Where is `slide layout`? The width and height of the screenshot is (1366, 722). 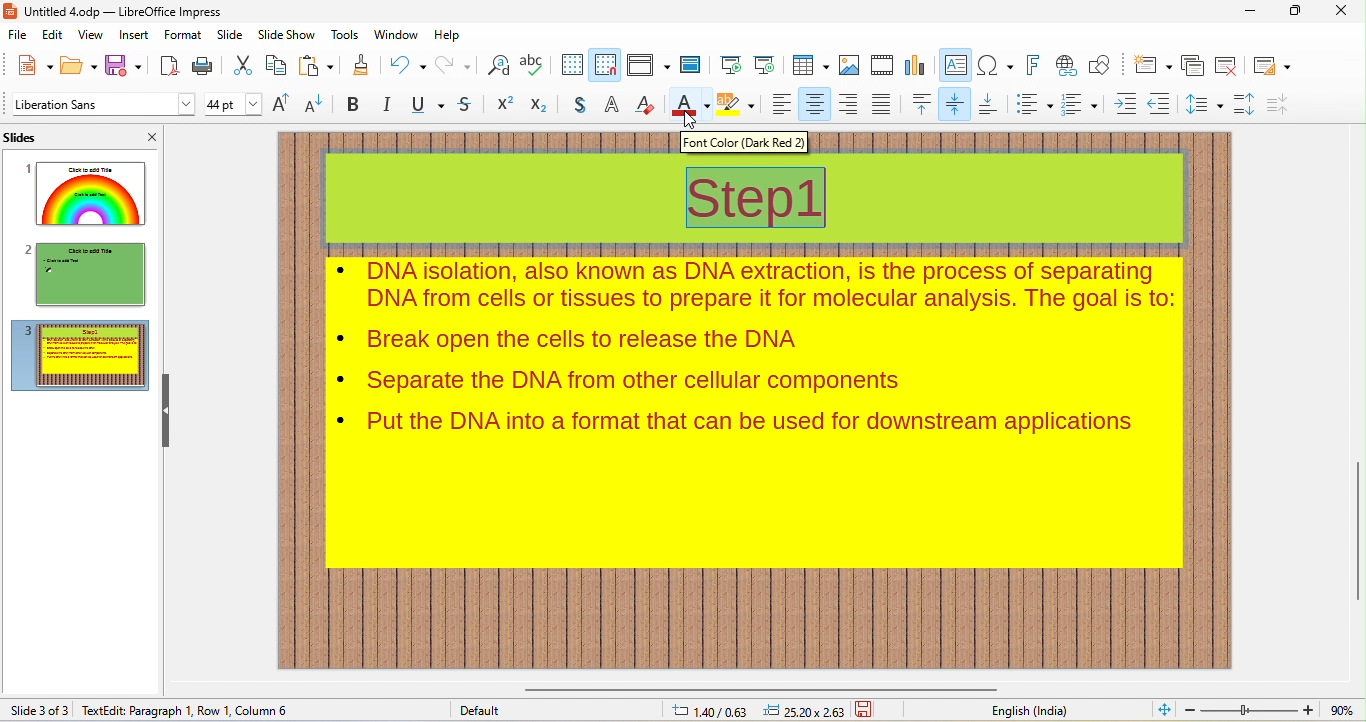
slide layout is located at coordinates (1272, 66).